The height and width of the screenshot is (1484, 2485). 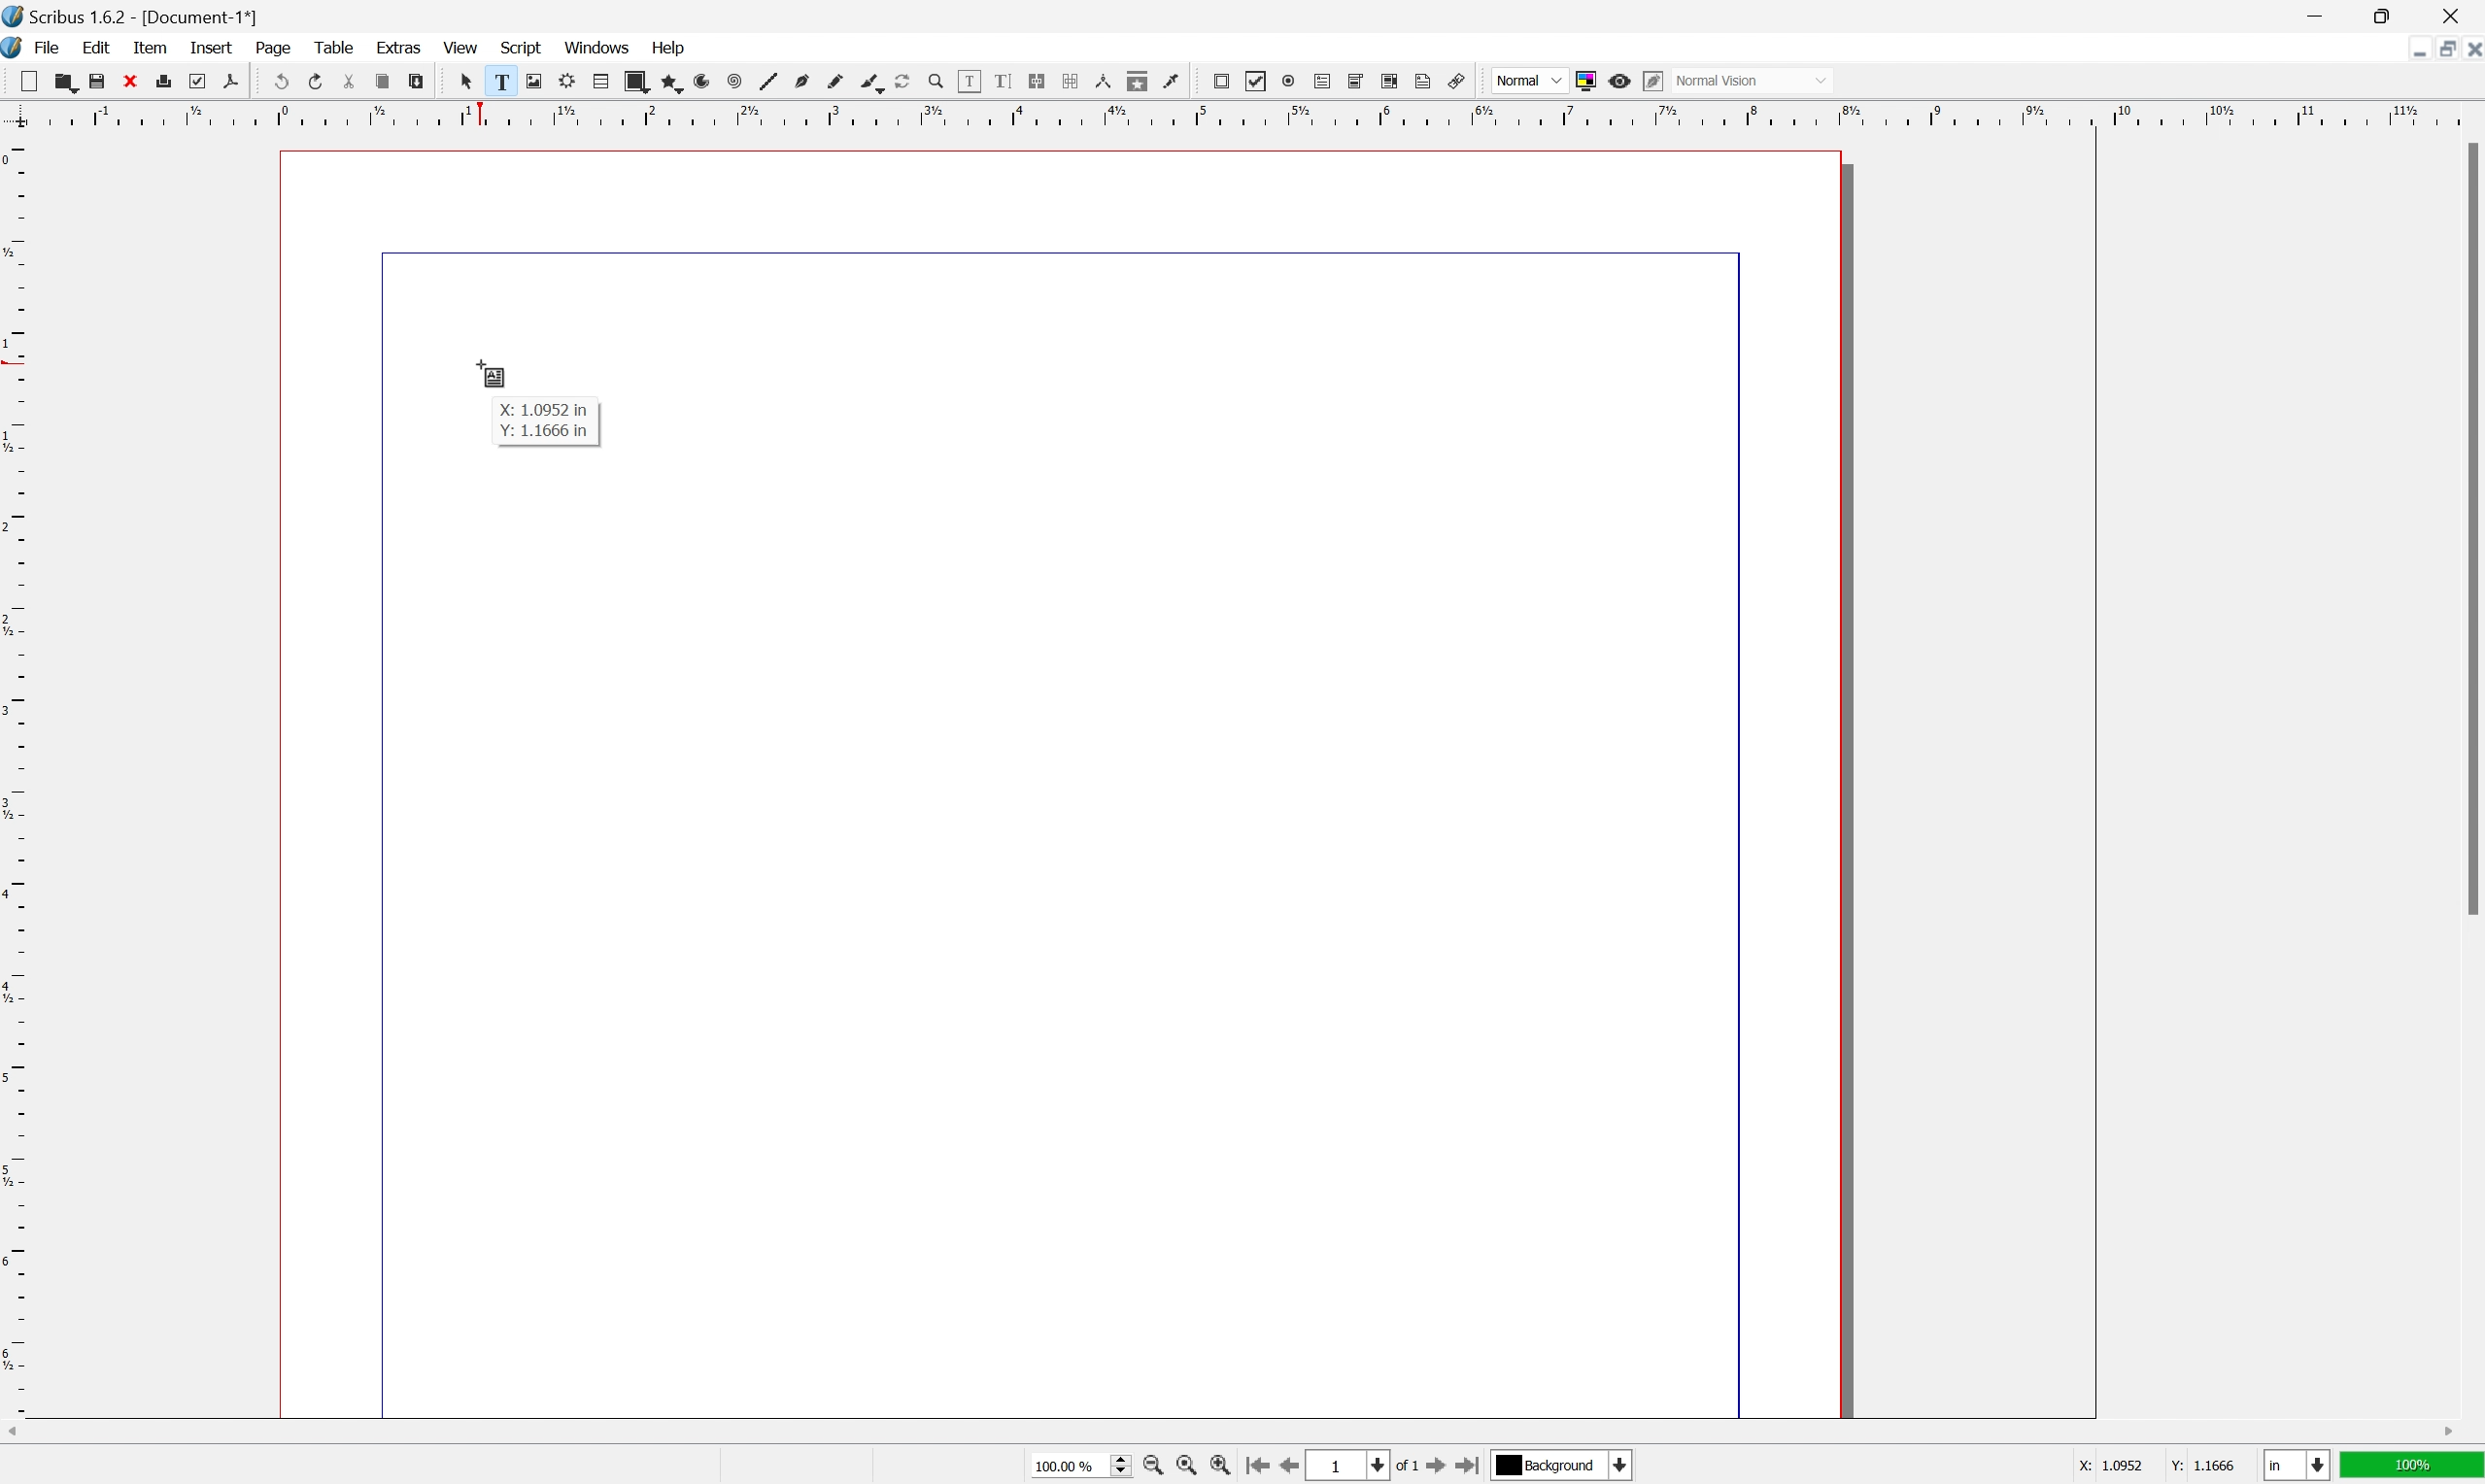 I want to click on cursor, so click(x=489, y=375).